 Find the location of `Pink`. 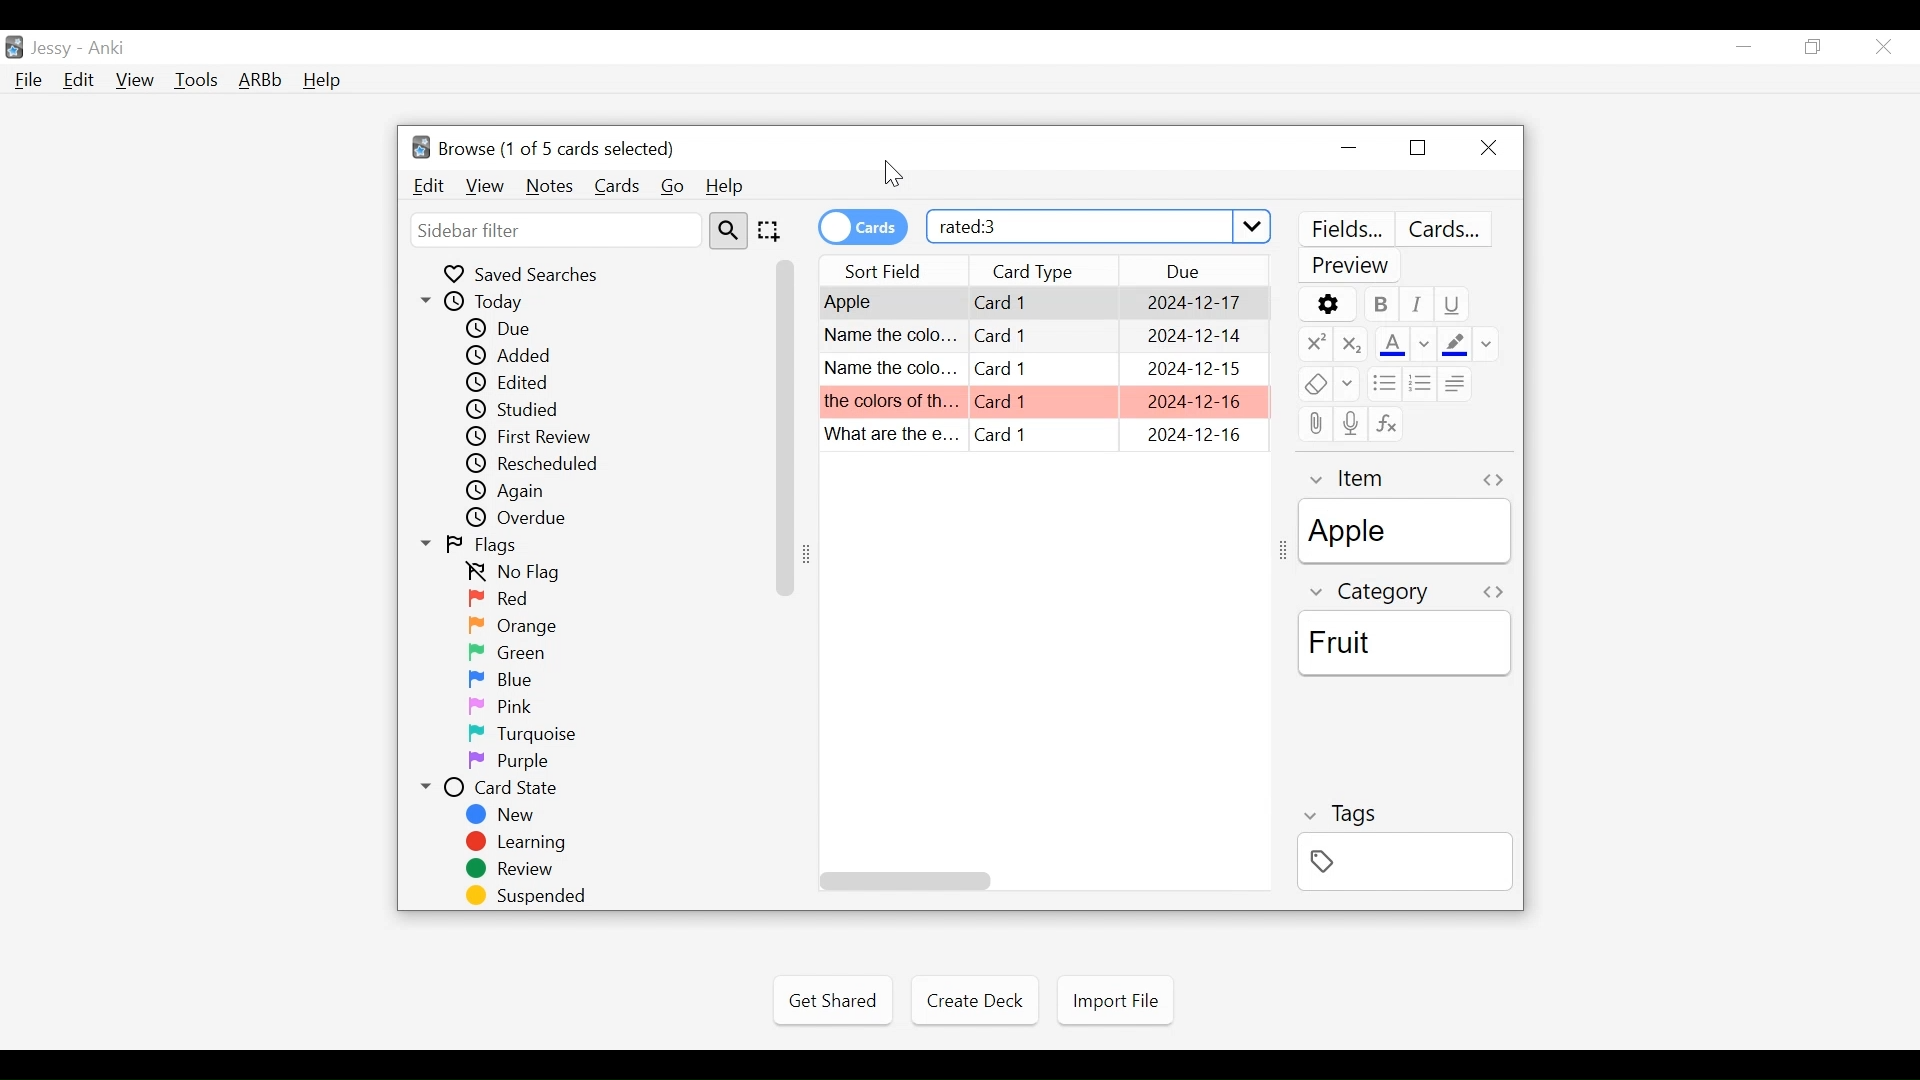

Pink is located at coordinates (507, 707).